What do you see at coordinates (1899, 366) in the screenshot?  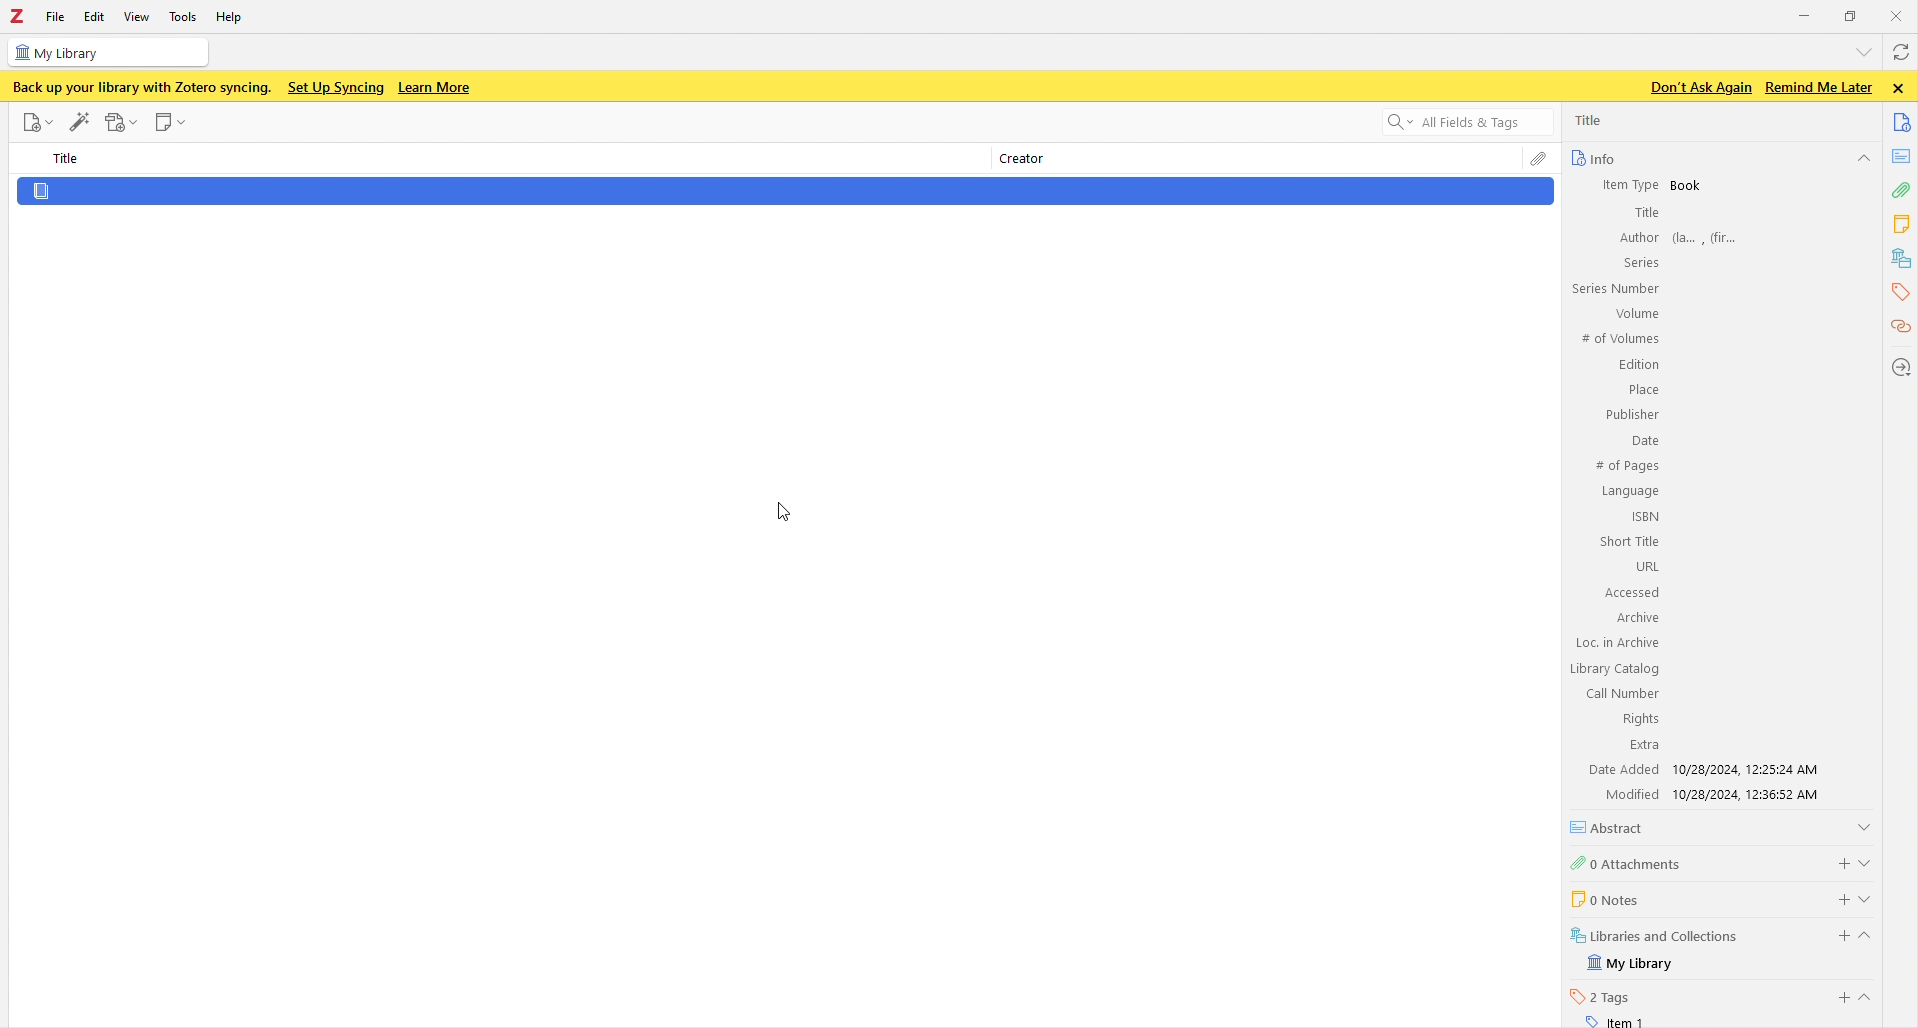 I see `location` at bounding box center [1899, 366].